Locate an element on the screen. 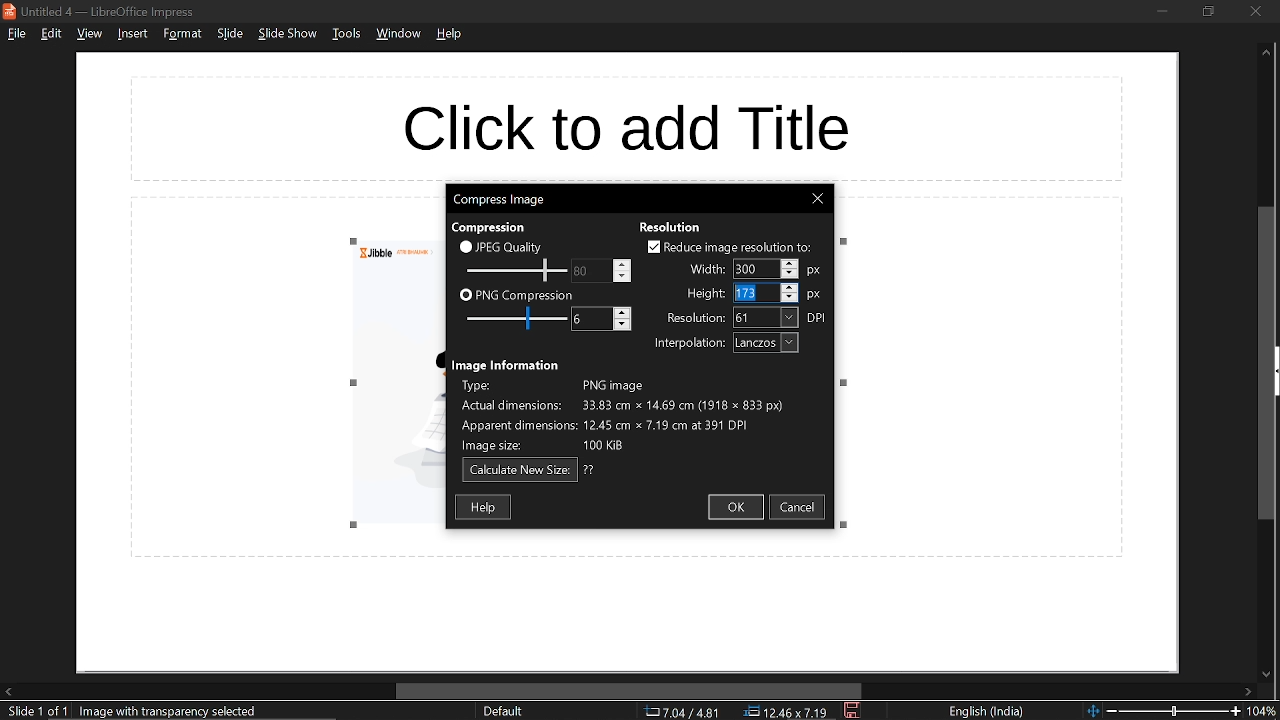  text is located at coordinates (494, 226).